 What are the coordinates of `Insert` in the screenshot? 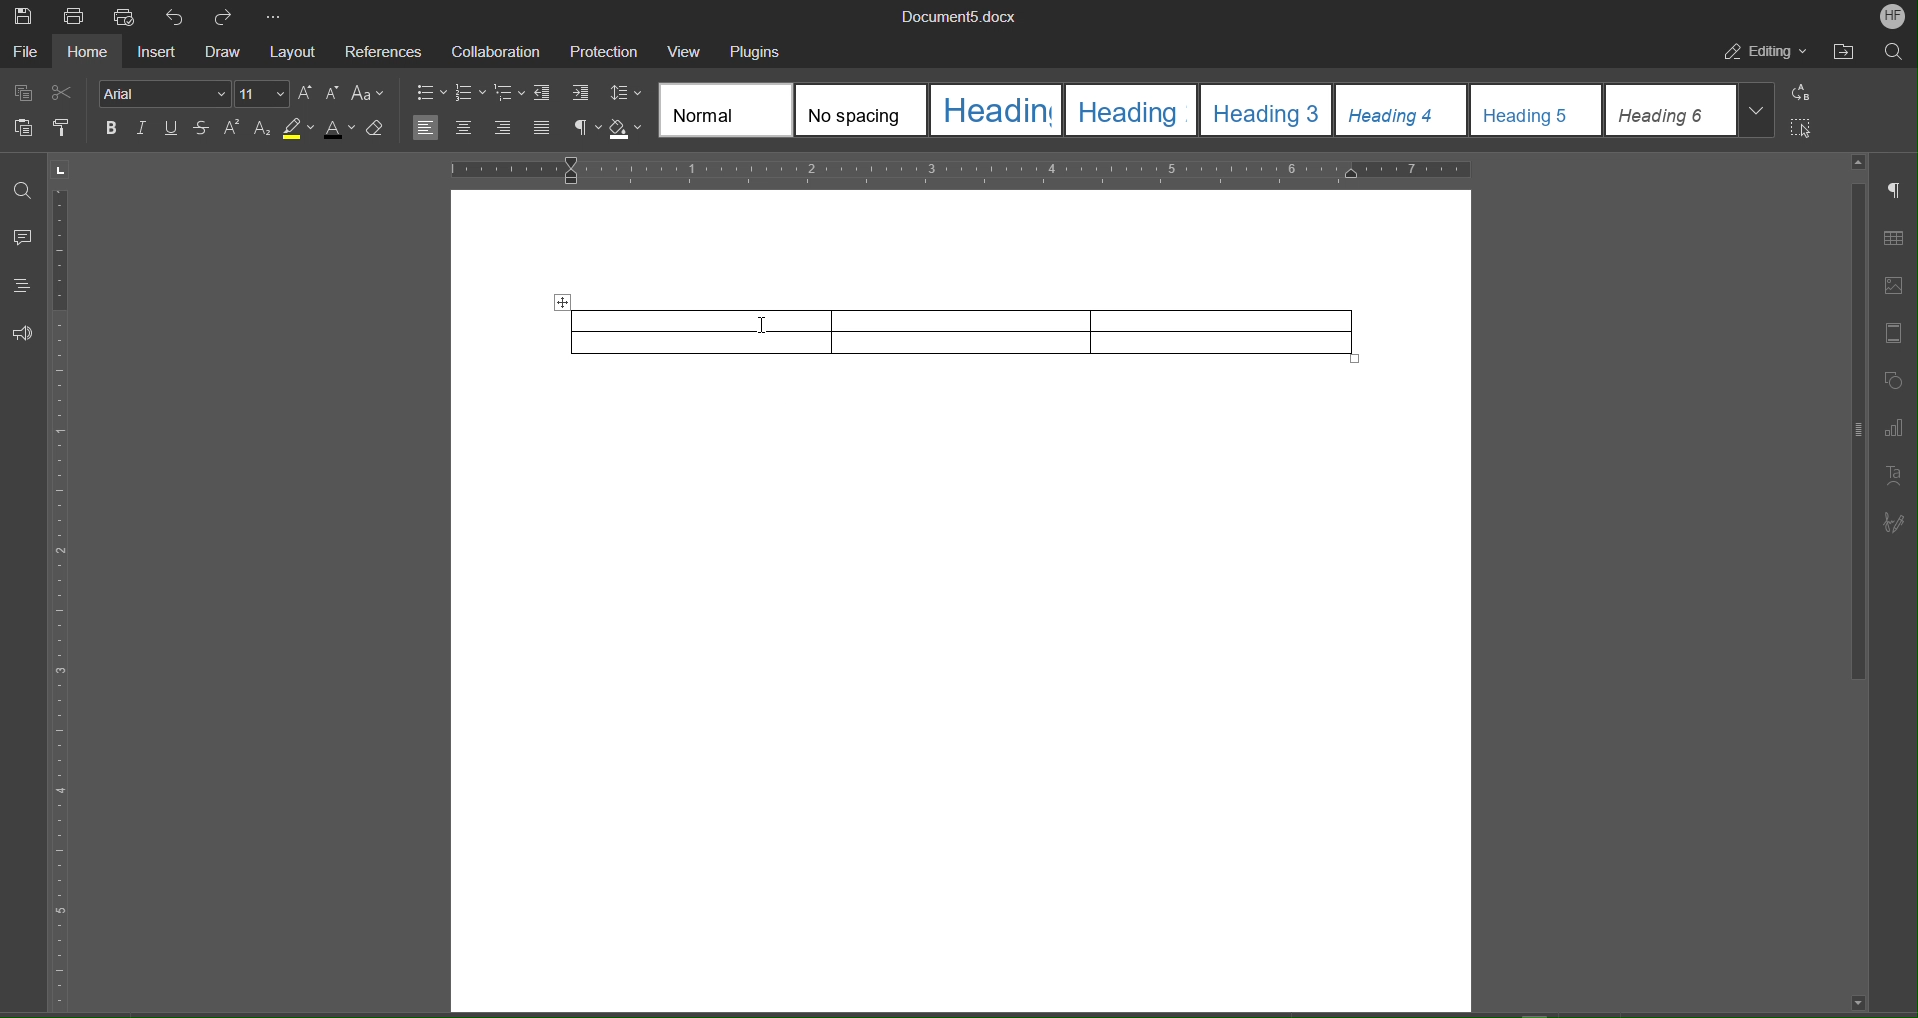 It's located at (161, 54).